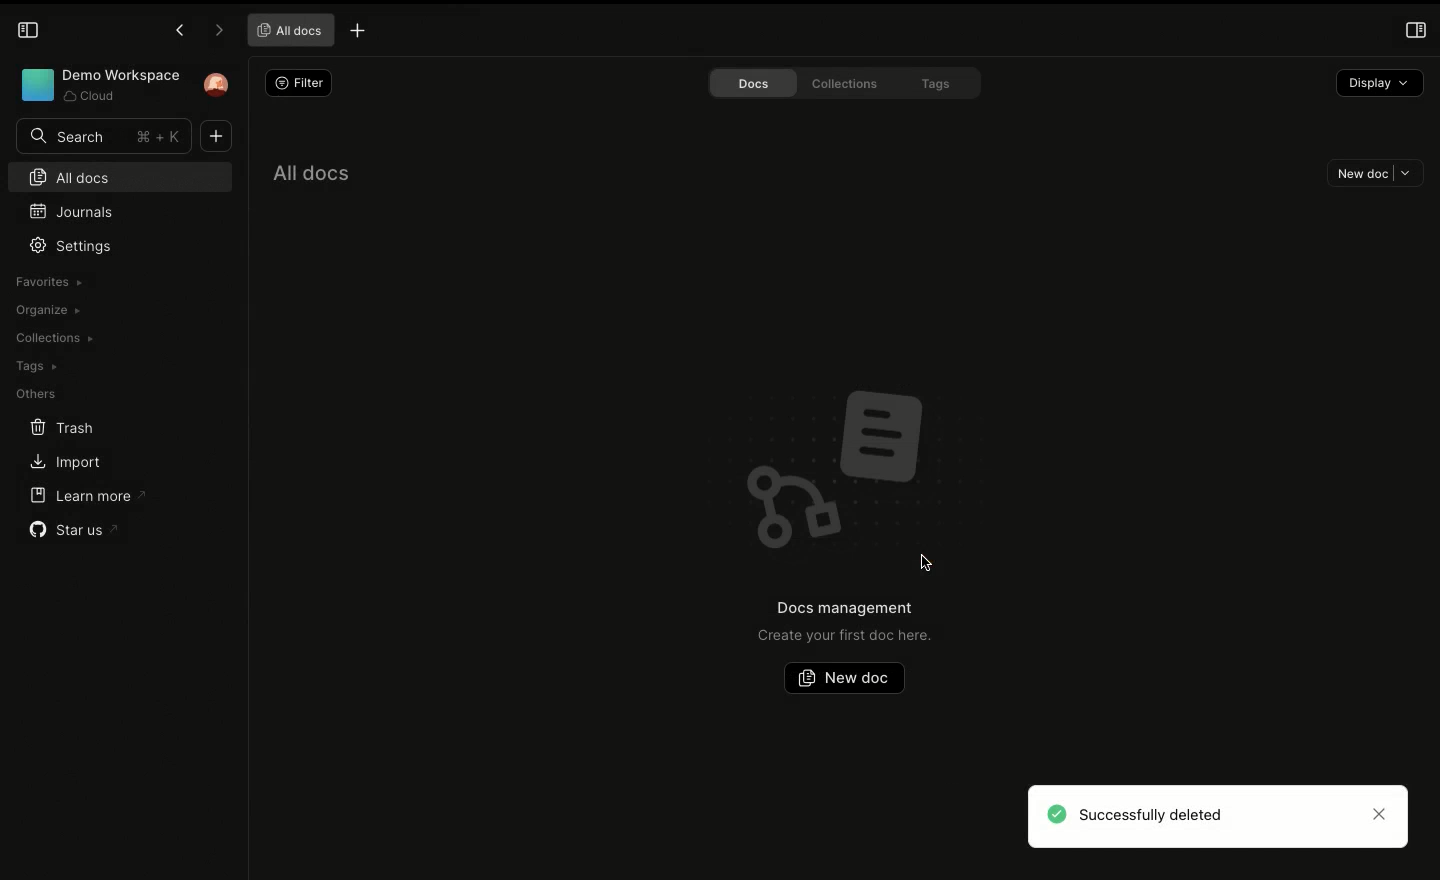 This screenshot has height=880, width=1440. Describe the element at coordinates (118, 175) in the screenshot. I see `All docs` at that location.